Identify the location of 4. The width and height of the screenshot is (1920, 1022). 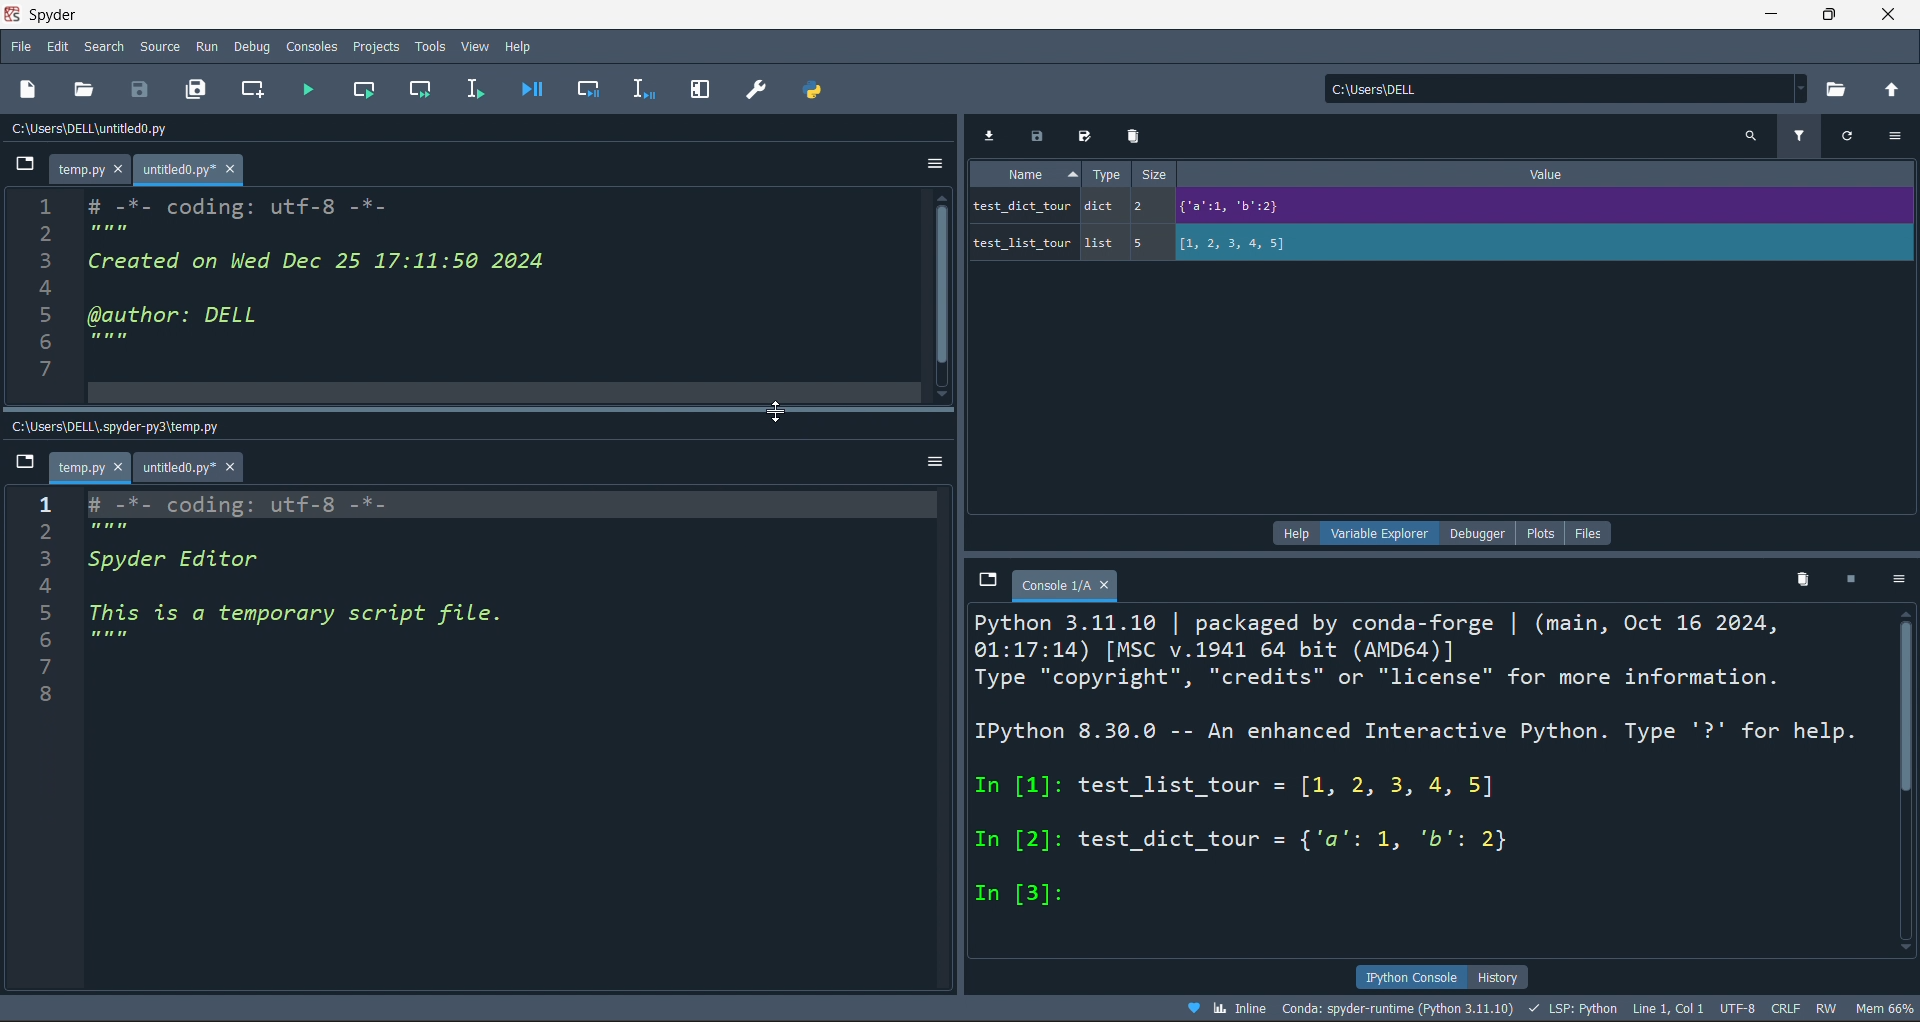
(57, 288).